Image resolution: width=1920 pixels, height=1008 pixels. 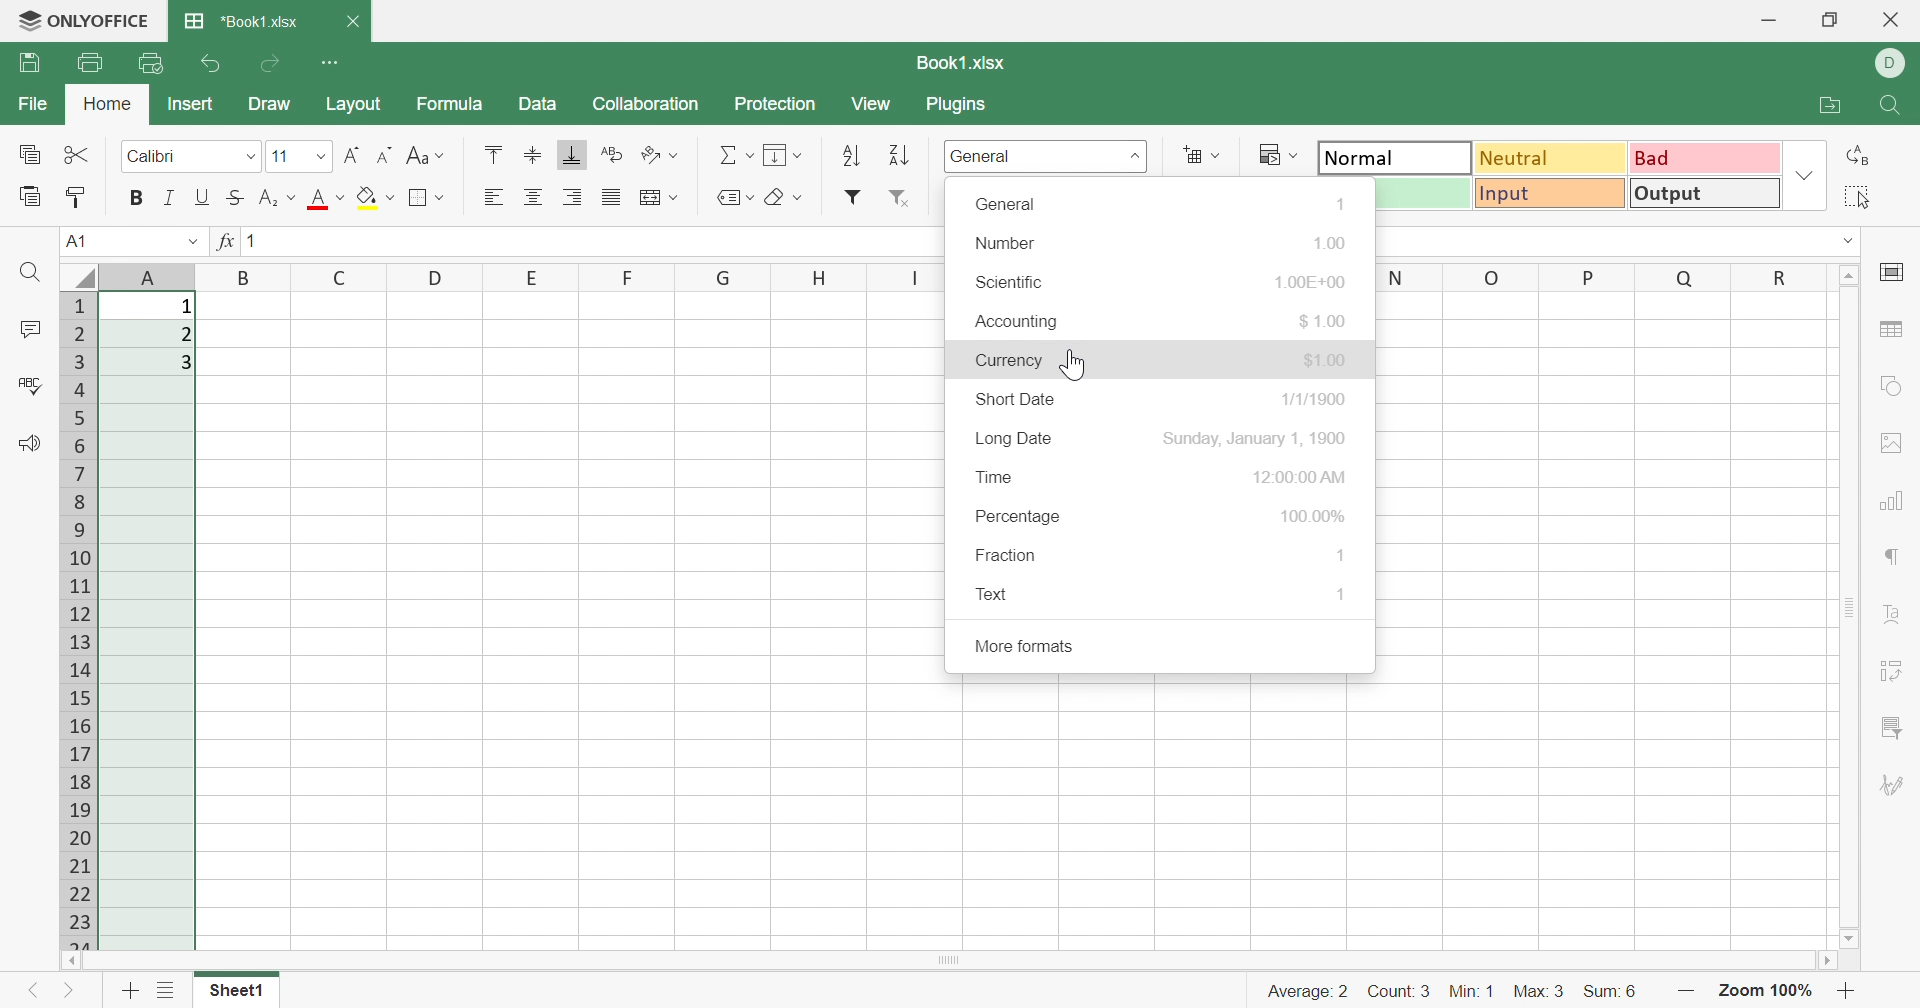 I want to click on Align left, so click(x=493, y=197).